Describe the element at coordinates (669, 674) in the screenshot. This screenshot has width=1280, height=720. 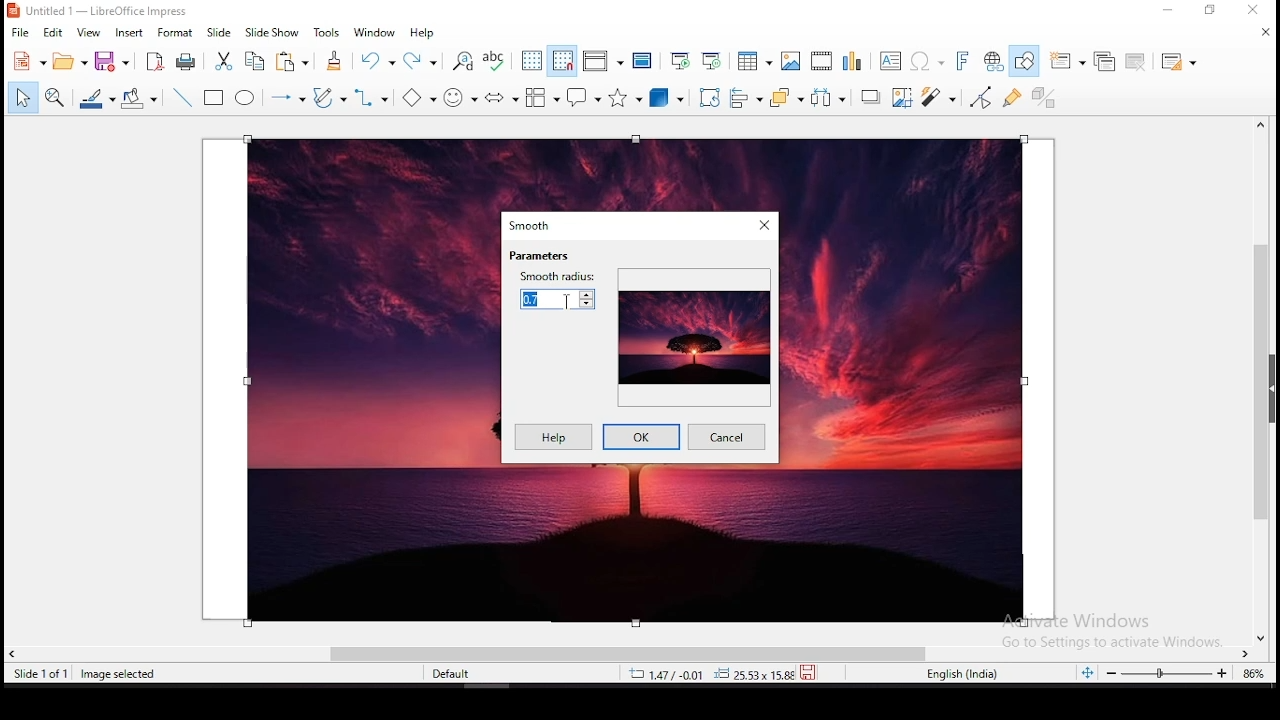
I see `12.40/4.25` at that location.